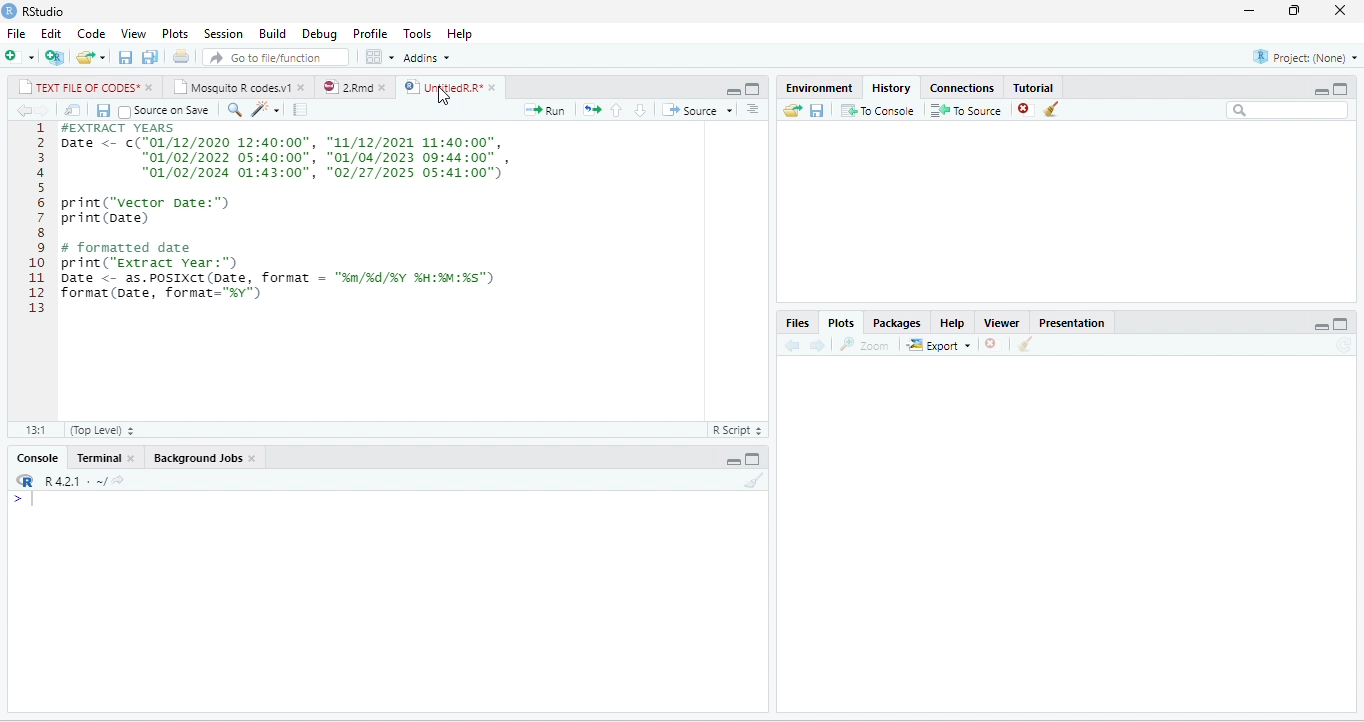  Describe the element at coordinates (799, 324) in the screenshot. I see `Files` at that location.